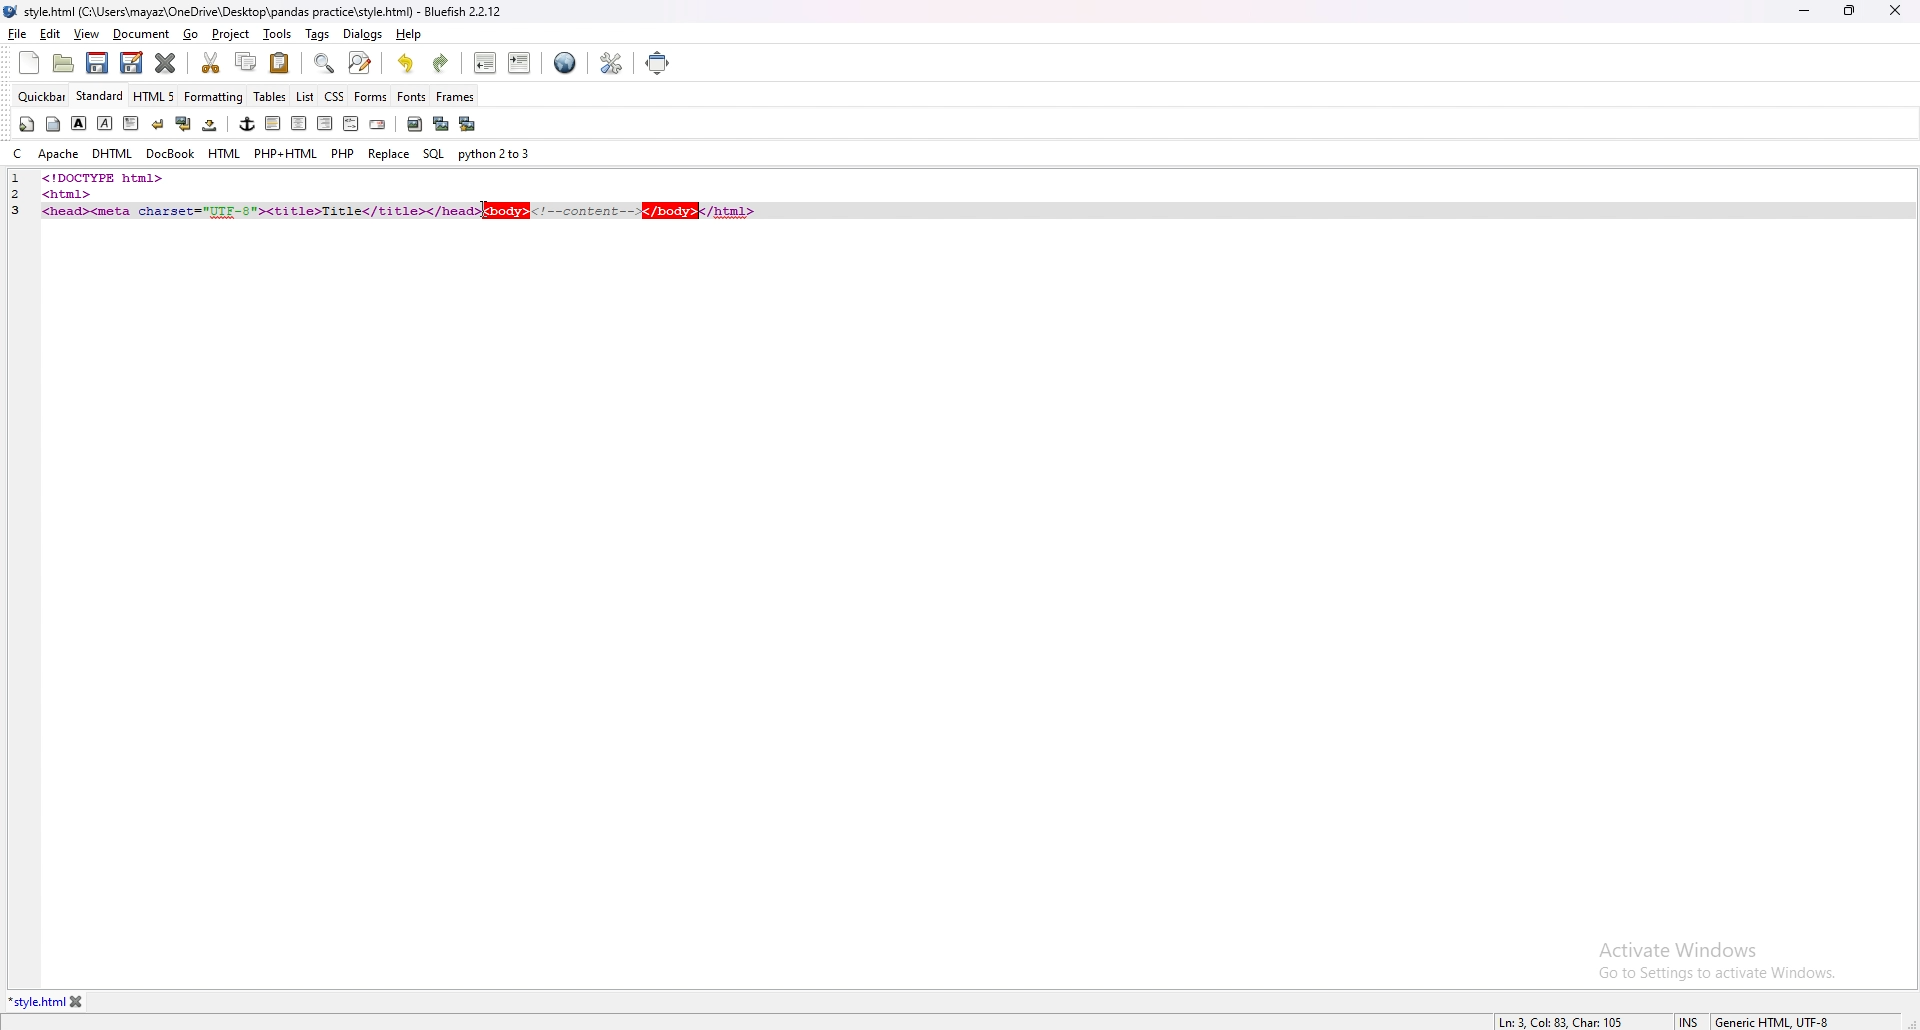 This screenshot has width=1920, height=1030. Describe the element at coordinates (162, 177) in the screenshot. I see `code` at that location.